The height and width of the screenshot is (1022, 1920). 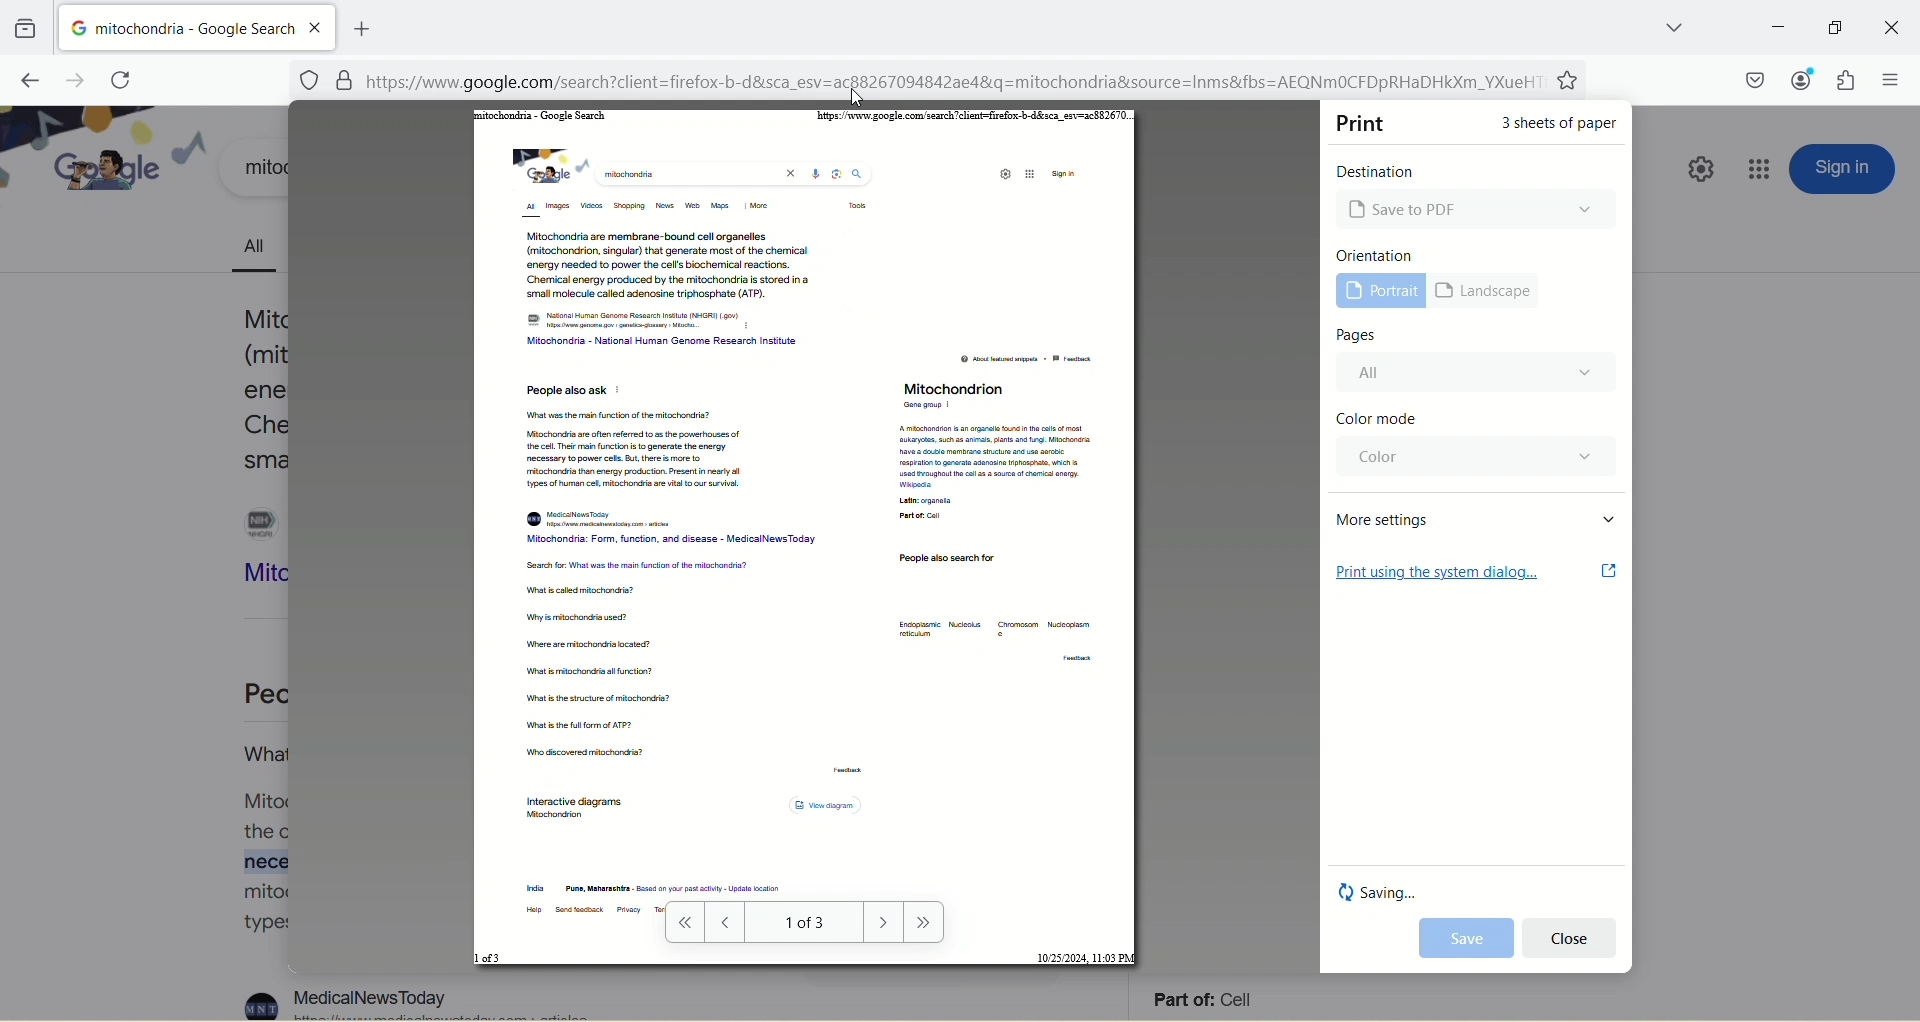 I want to click on site information, so click(x=309, y=80).